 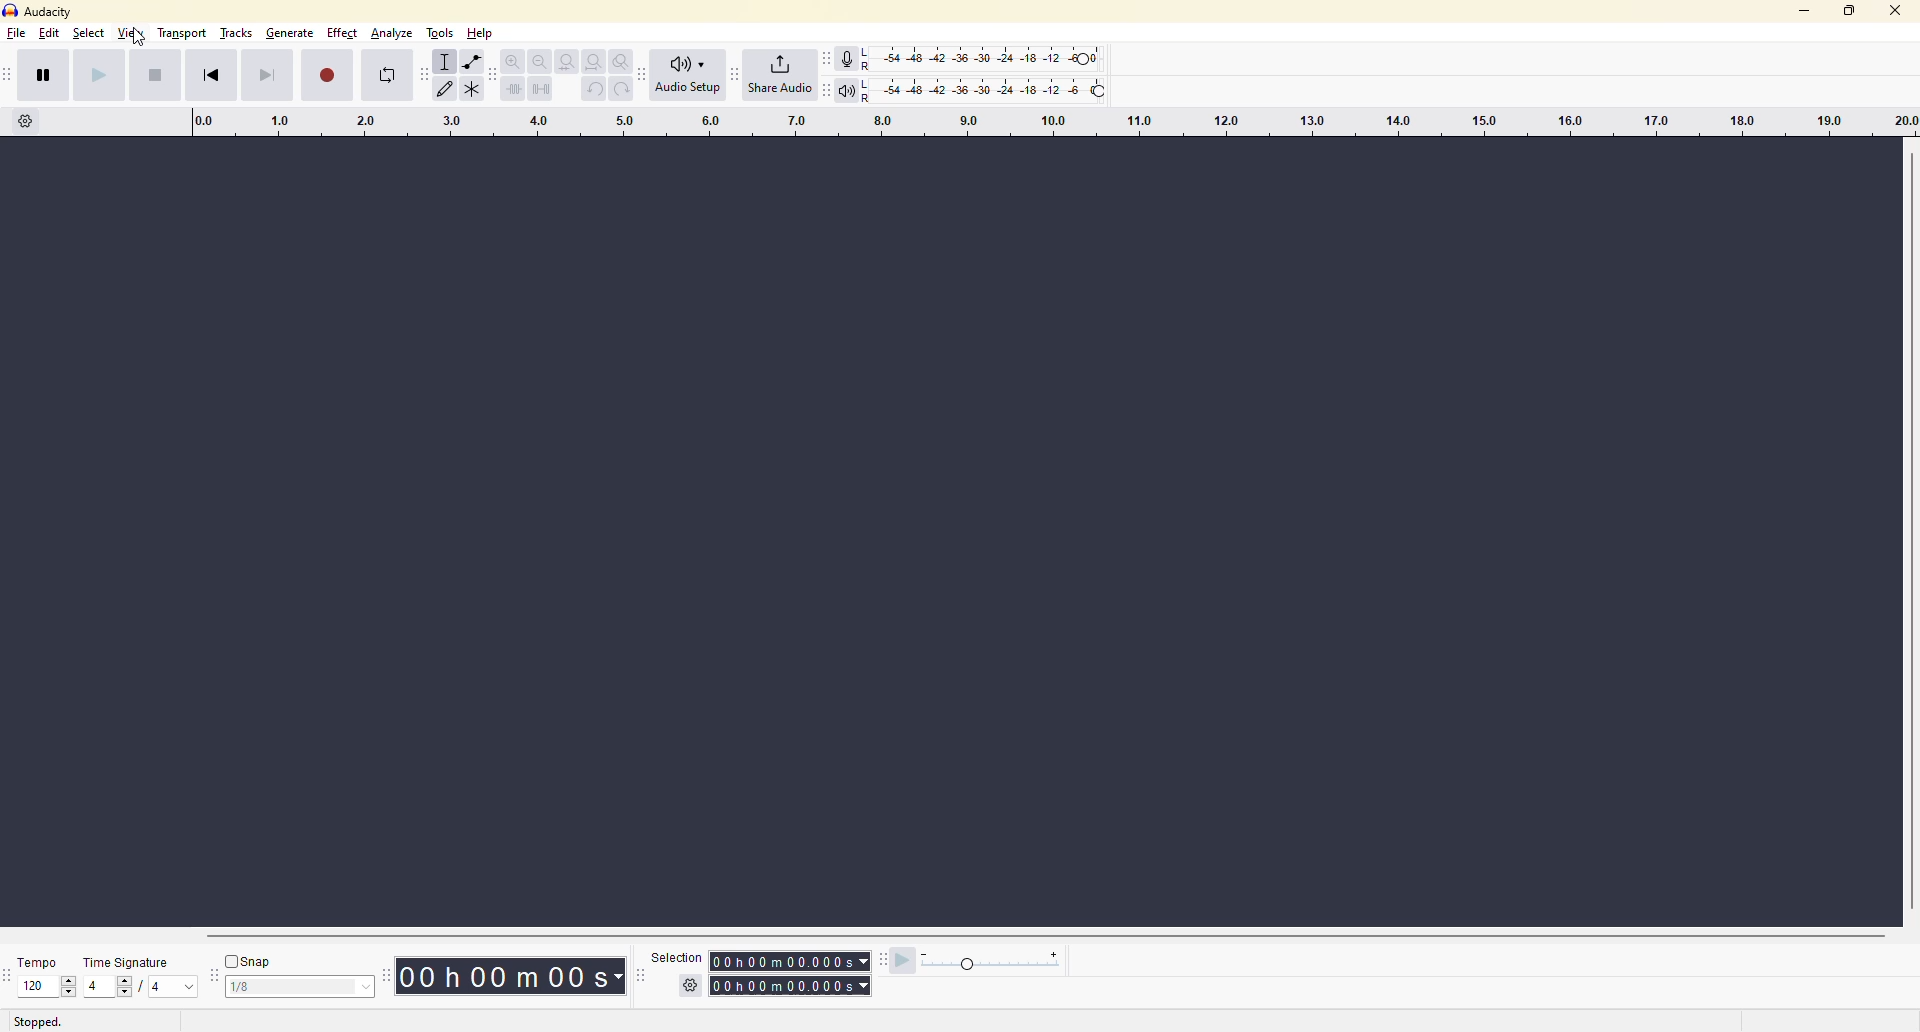 I want to click on generate, so click(x=289, y=34).